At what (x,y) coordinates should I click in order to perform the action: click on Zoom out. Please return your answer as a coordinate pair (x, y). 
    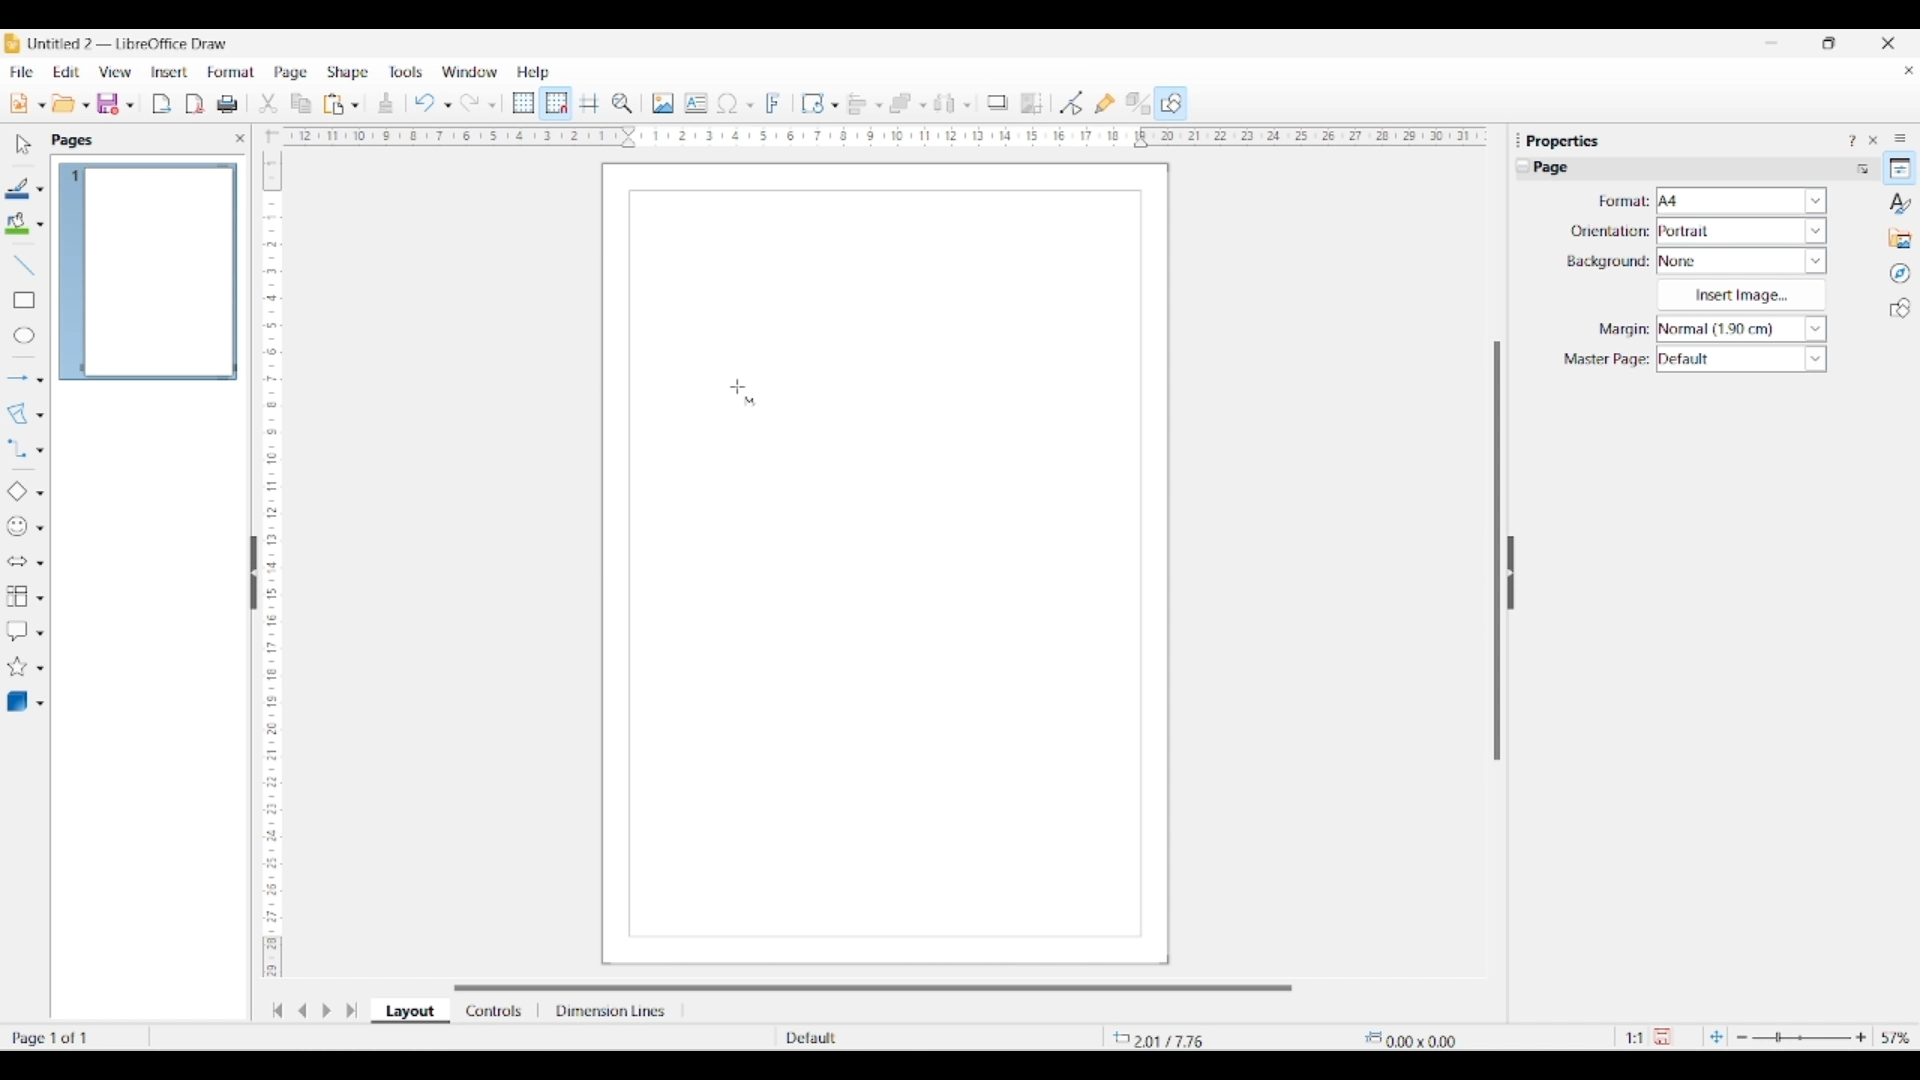
    Looking at the image, I should click on (1742, 1038).